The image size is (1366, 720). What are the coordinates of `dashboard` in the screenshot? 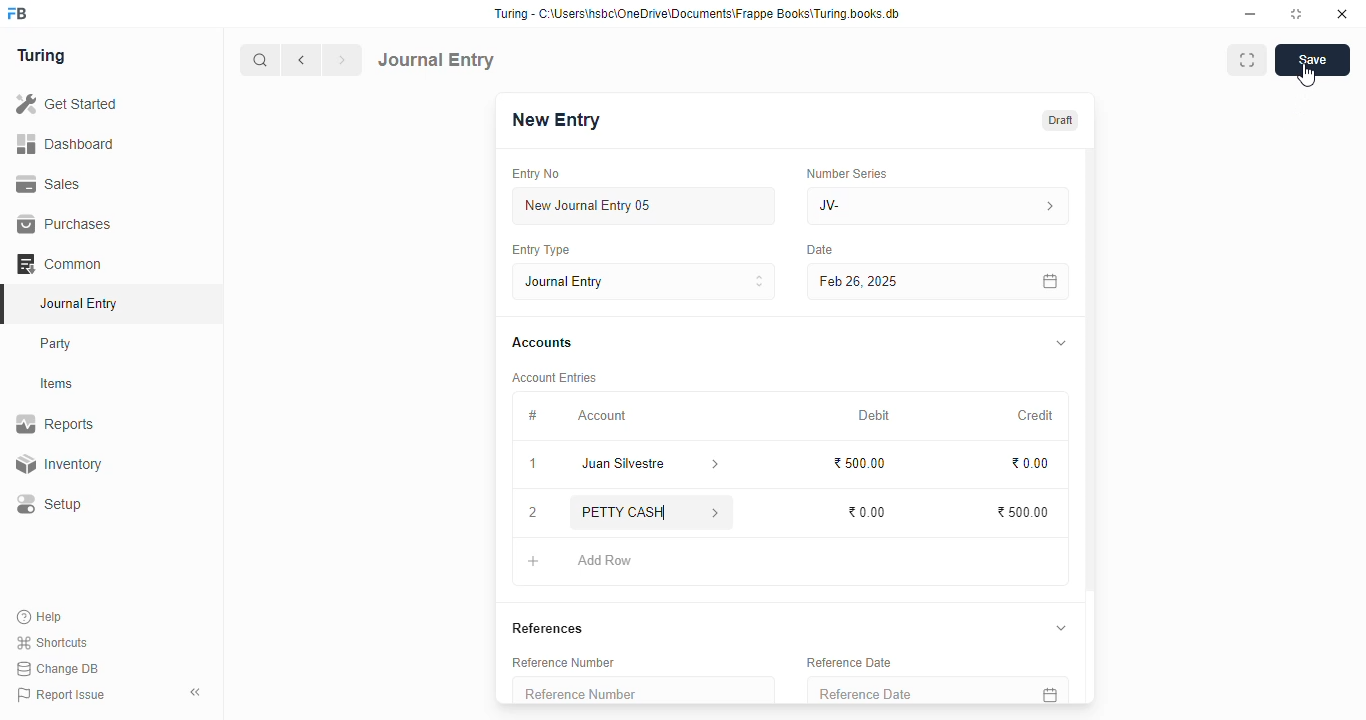 It's located at (66, 143).